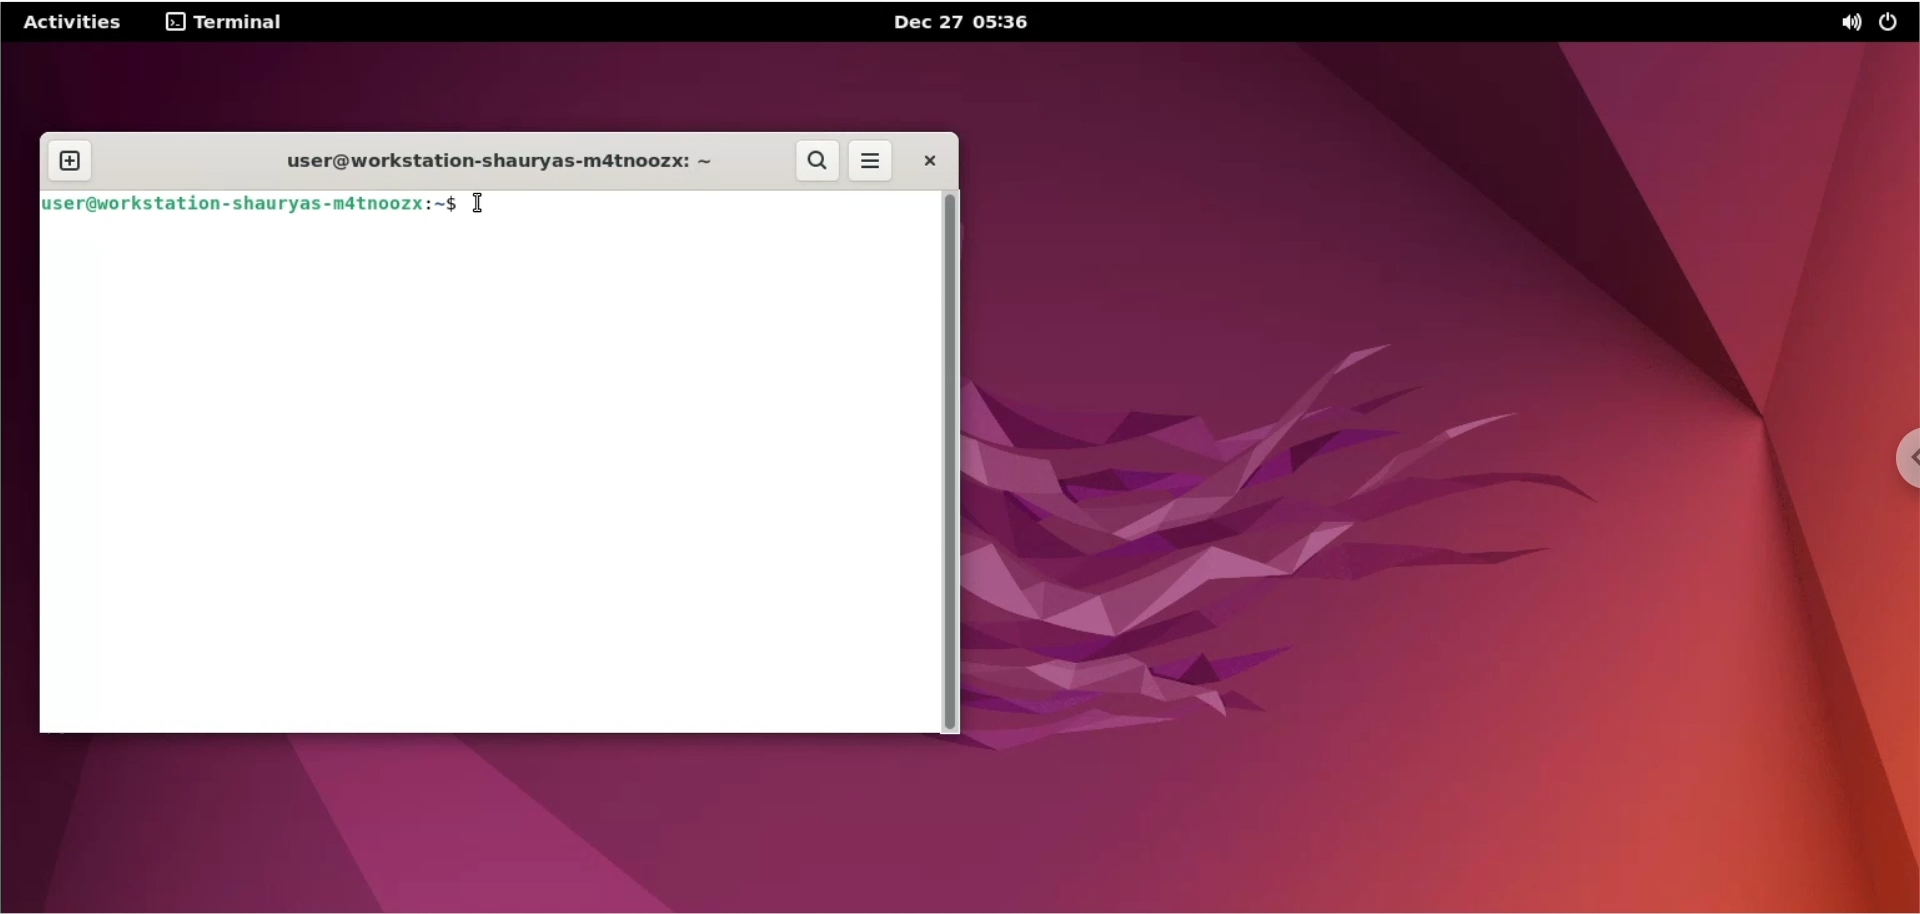 This screenshot has width=1920, height=914. Describe the element at coordinates (873, 165) in the screenshot. I see `more option` at that location.